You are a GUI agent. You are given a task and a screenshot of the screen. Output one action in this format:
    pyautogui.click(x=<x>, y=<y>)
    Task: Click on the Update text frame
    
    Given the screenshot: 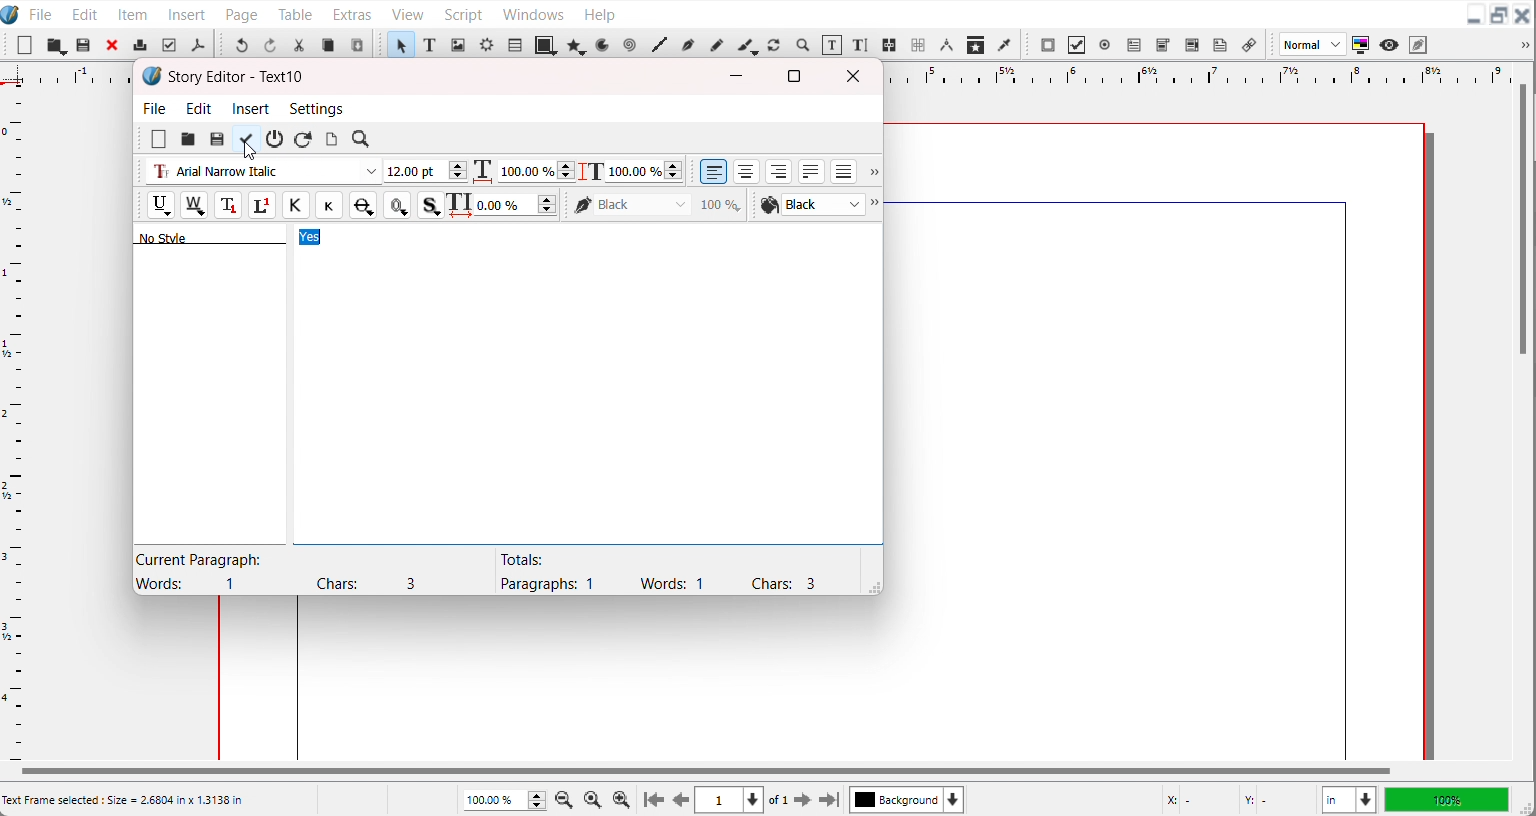 What is the action you would take?
    pyautogui.click(x=331, y=139)
    